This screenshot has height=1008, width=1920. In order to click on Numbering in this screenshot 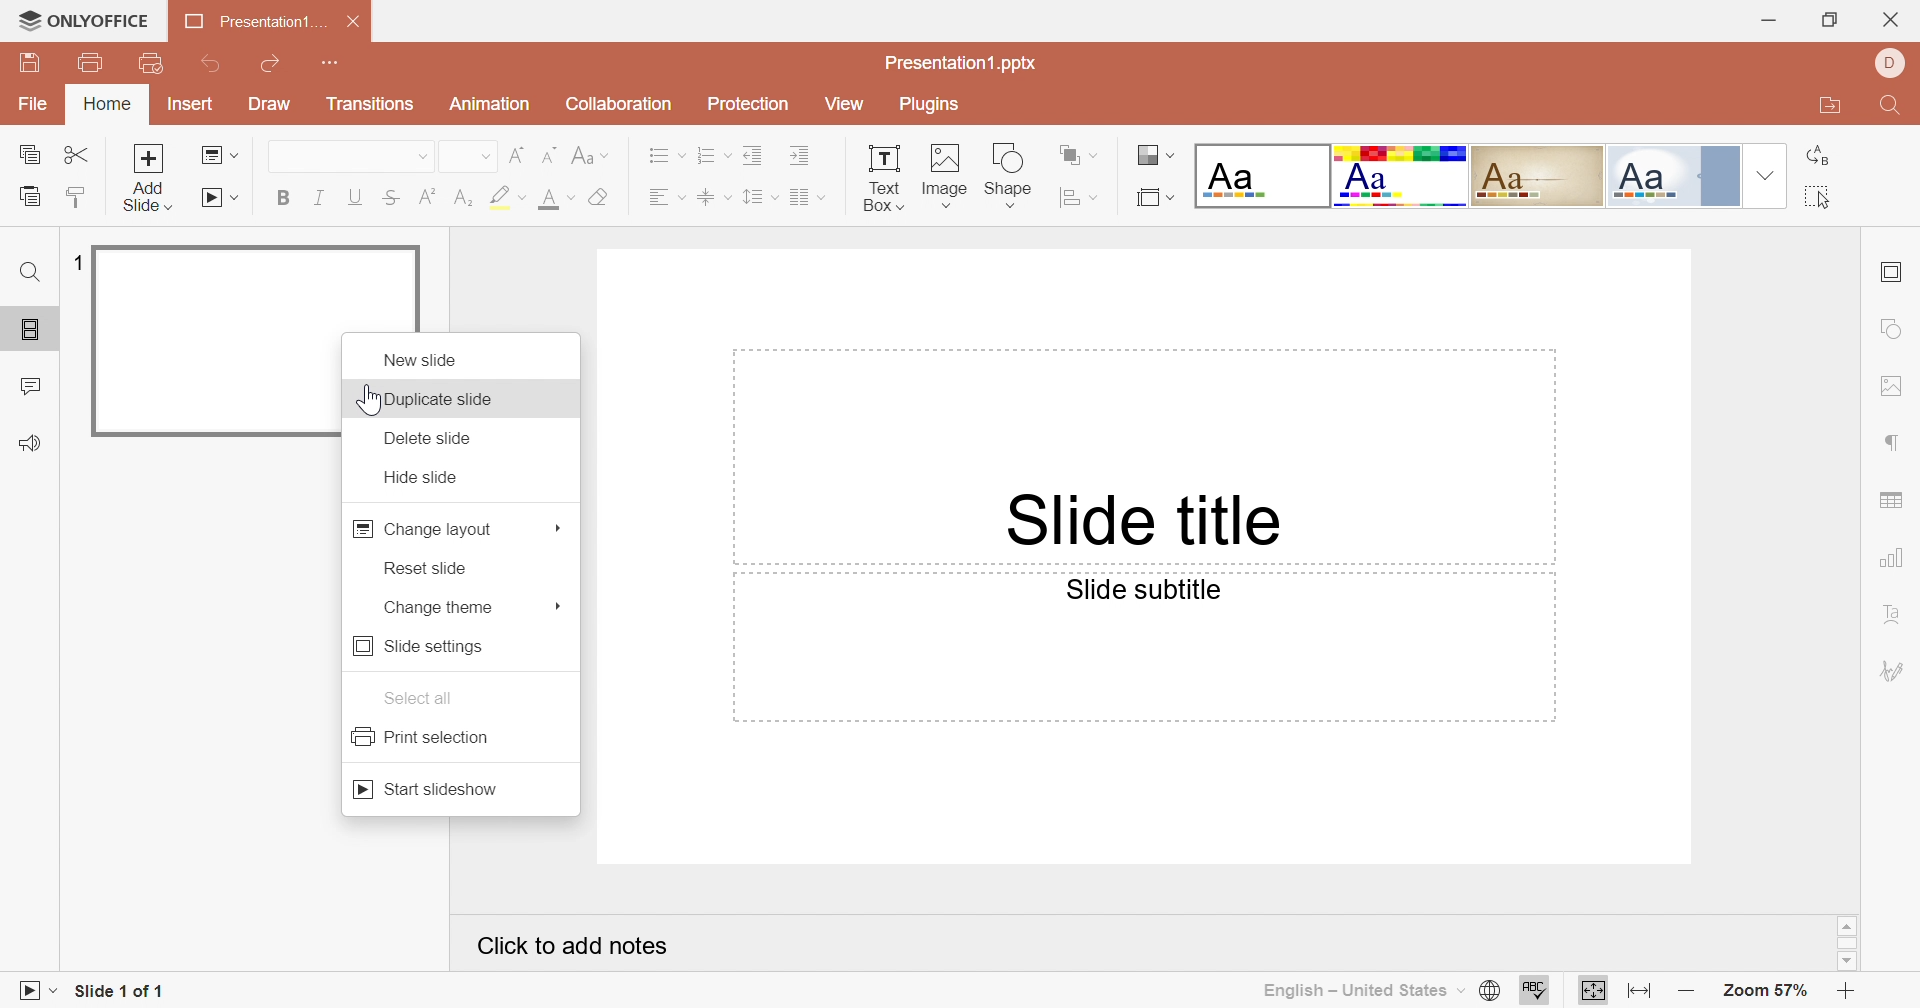, I will do `click(705, 154)`.